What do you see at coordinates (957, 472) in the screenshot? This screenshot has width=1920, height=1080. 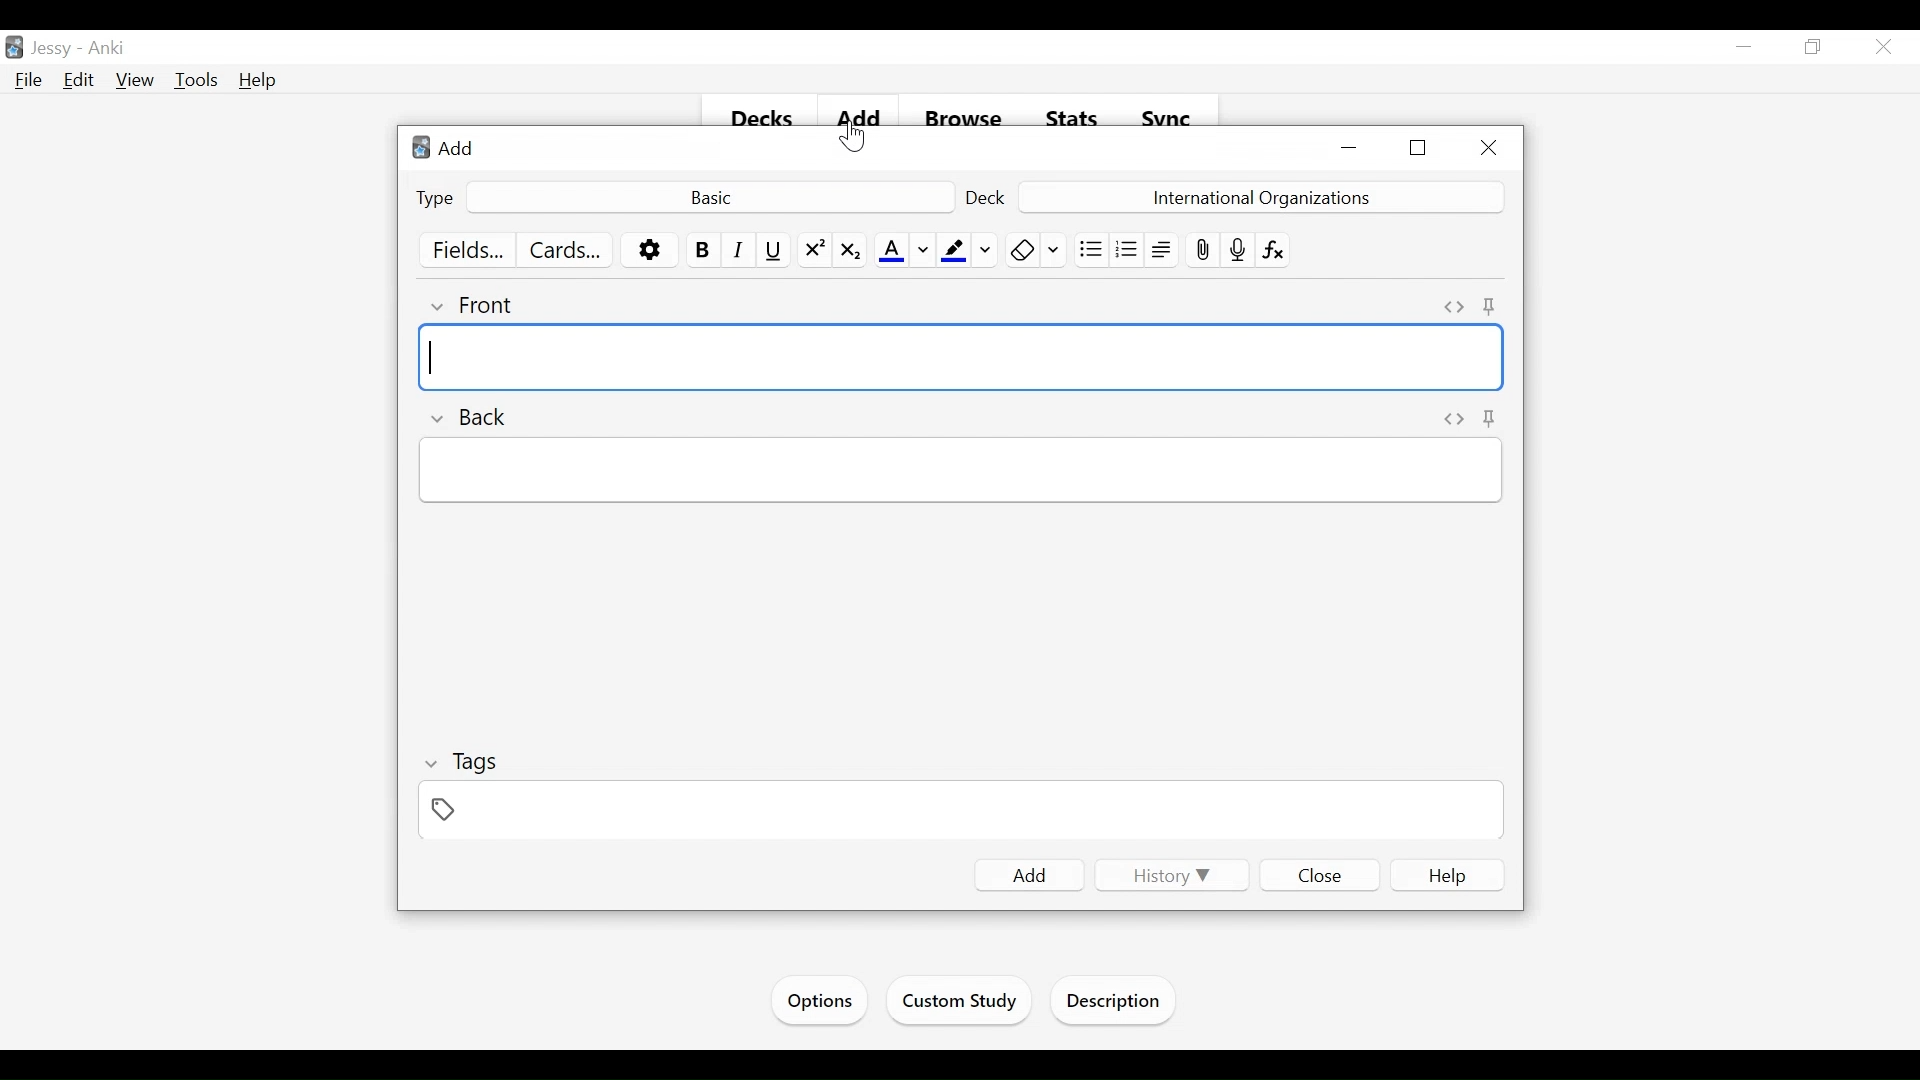 I see `Back Field` at bounding box center [957, 472].